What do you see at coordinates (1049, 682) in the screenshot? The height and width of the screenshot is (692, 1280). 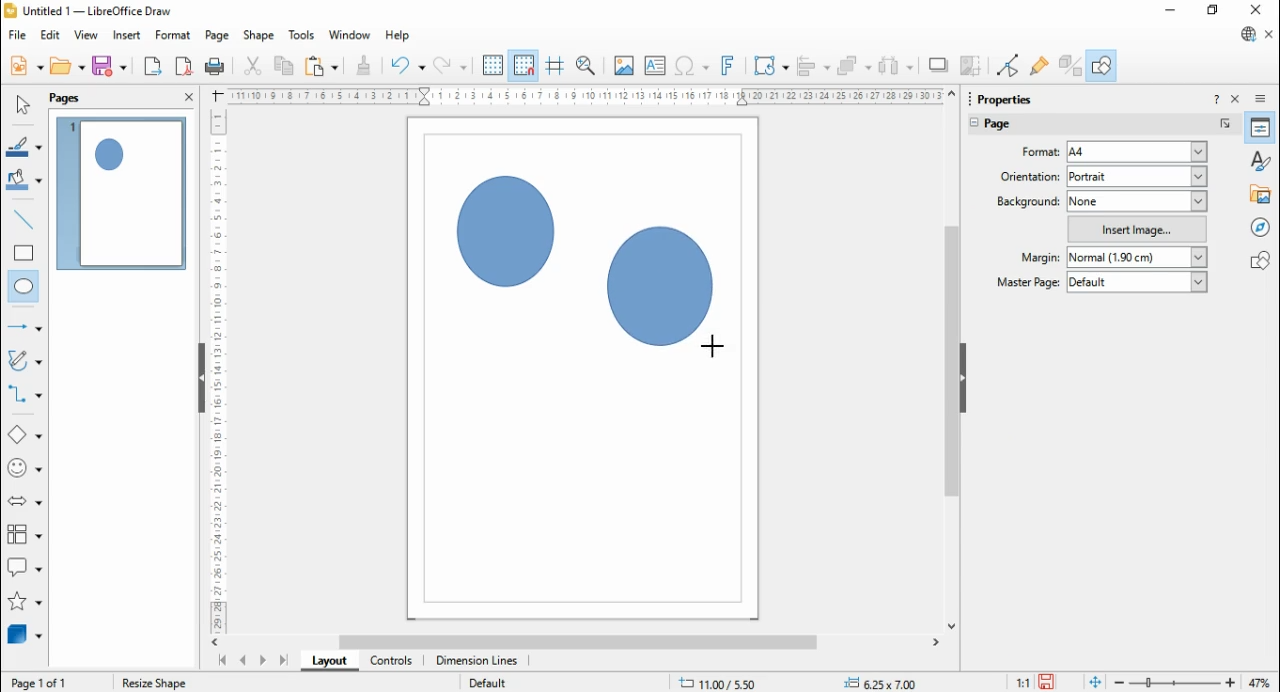 I see `save` at bounding box center [1049, 682].